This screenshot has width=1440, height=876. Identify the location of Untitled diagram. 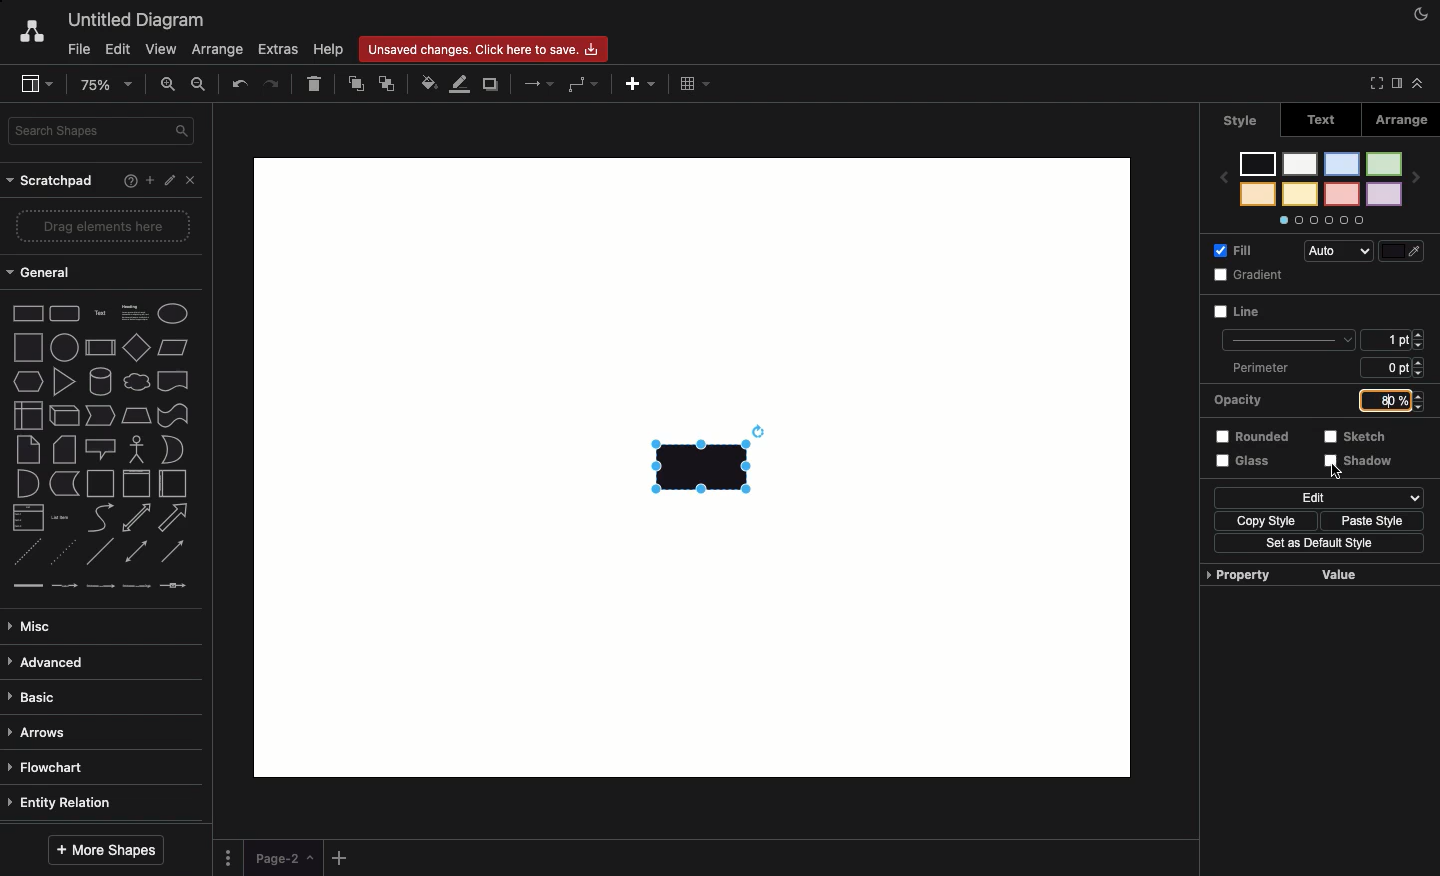
(135, 21).